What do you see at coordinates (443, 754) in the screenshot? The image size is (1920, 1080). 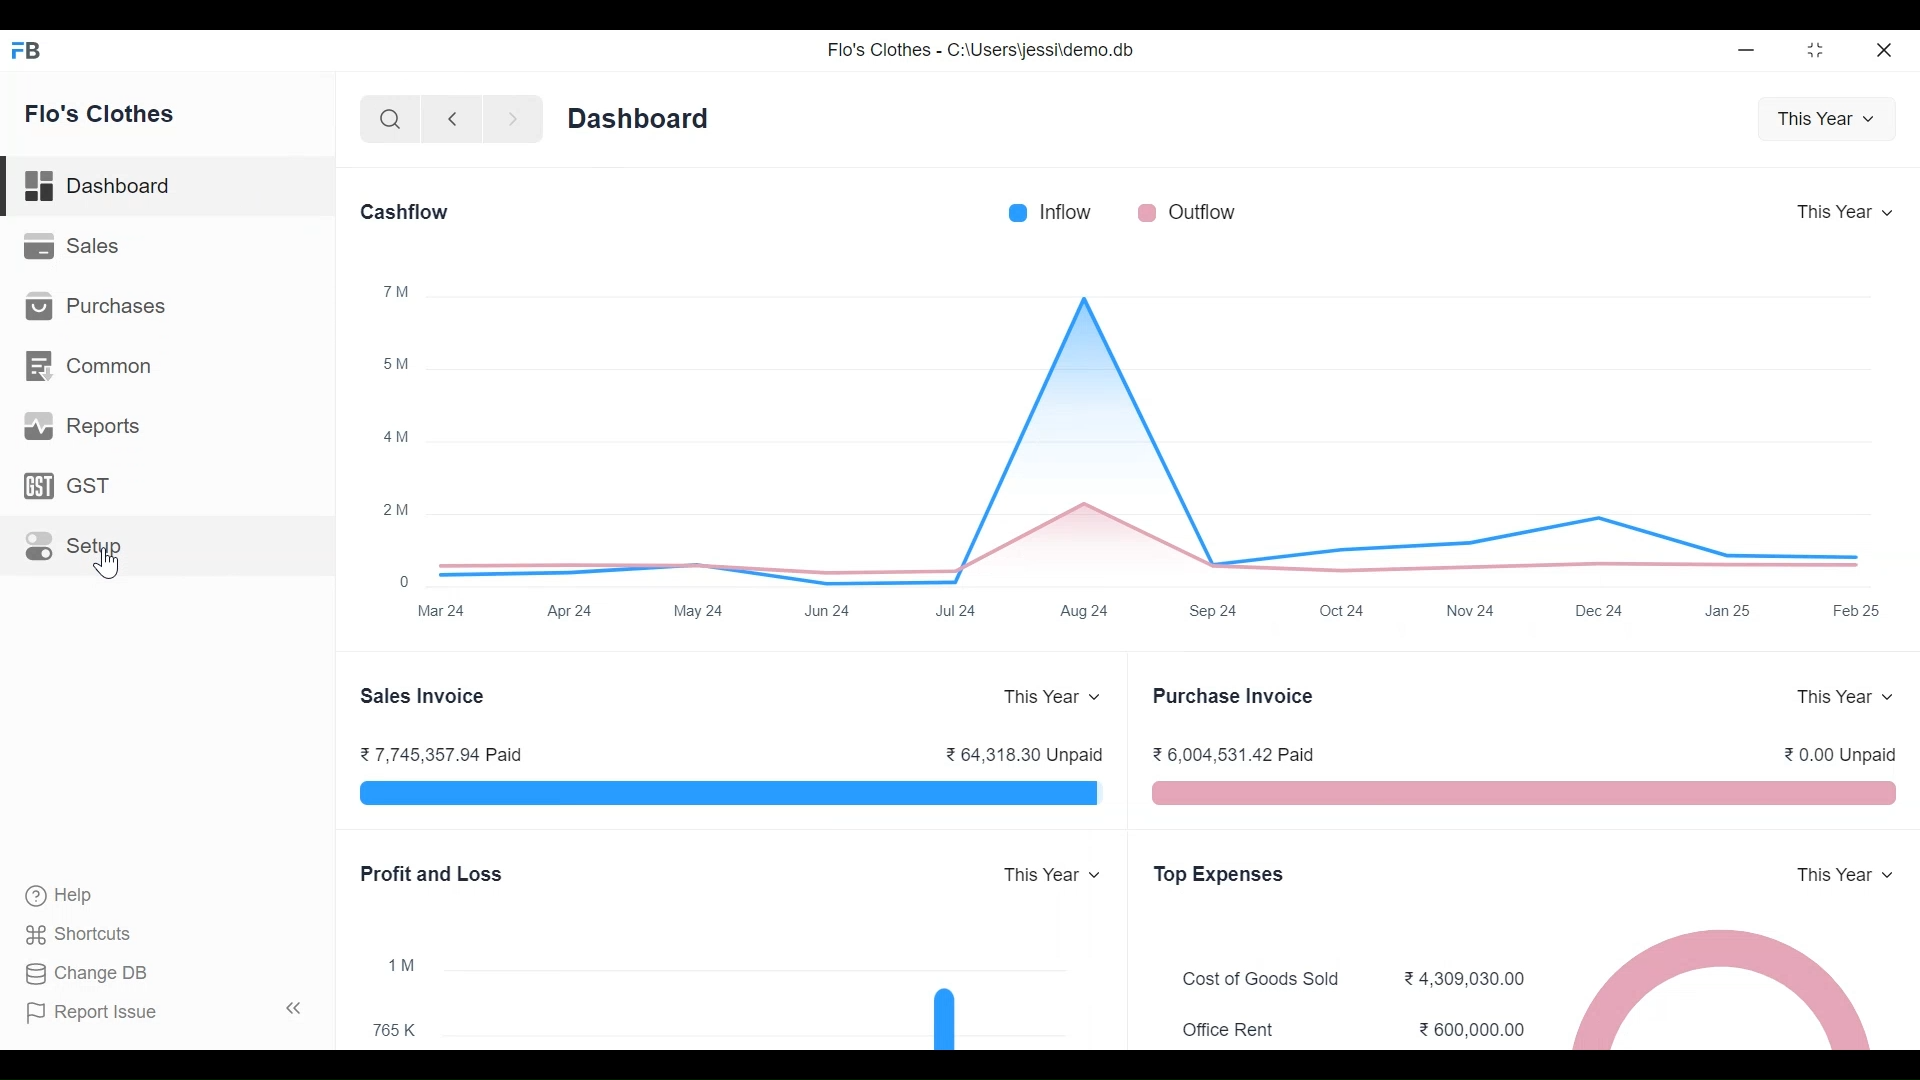 I see `₹ 7,745,357.94 Paid` at bounding box center [443, 754].